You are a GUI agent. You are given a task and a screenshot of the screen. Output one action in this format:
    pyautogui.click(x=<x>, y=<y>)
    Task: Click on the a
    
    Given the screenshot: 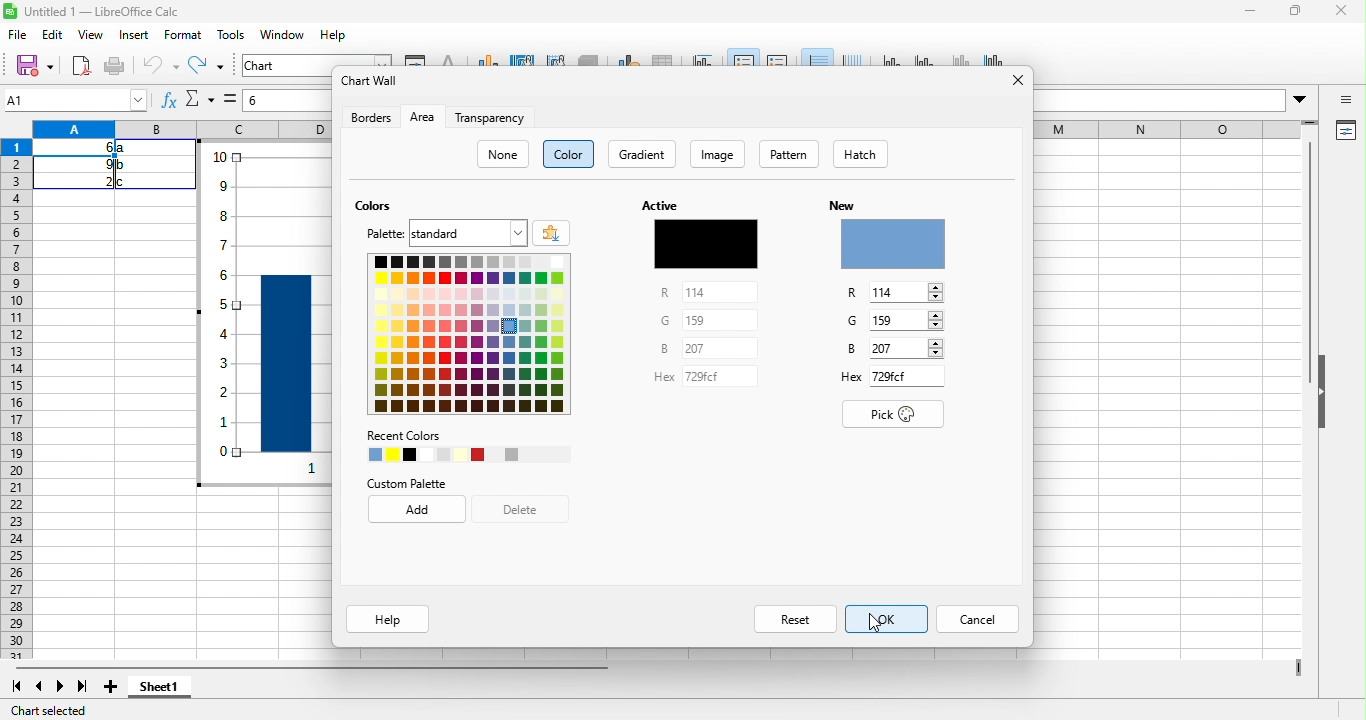 What is the action you would take?
    pyautogui.click(x=124, y=148)
    